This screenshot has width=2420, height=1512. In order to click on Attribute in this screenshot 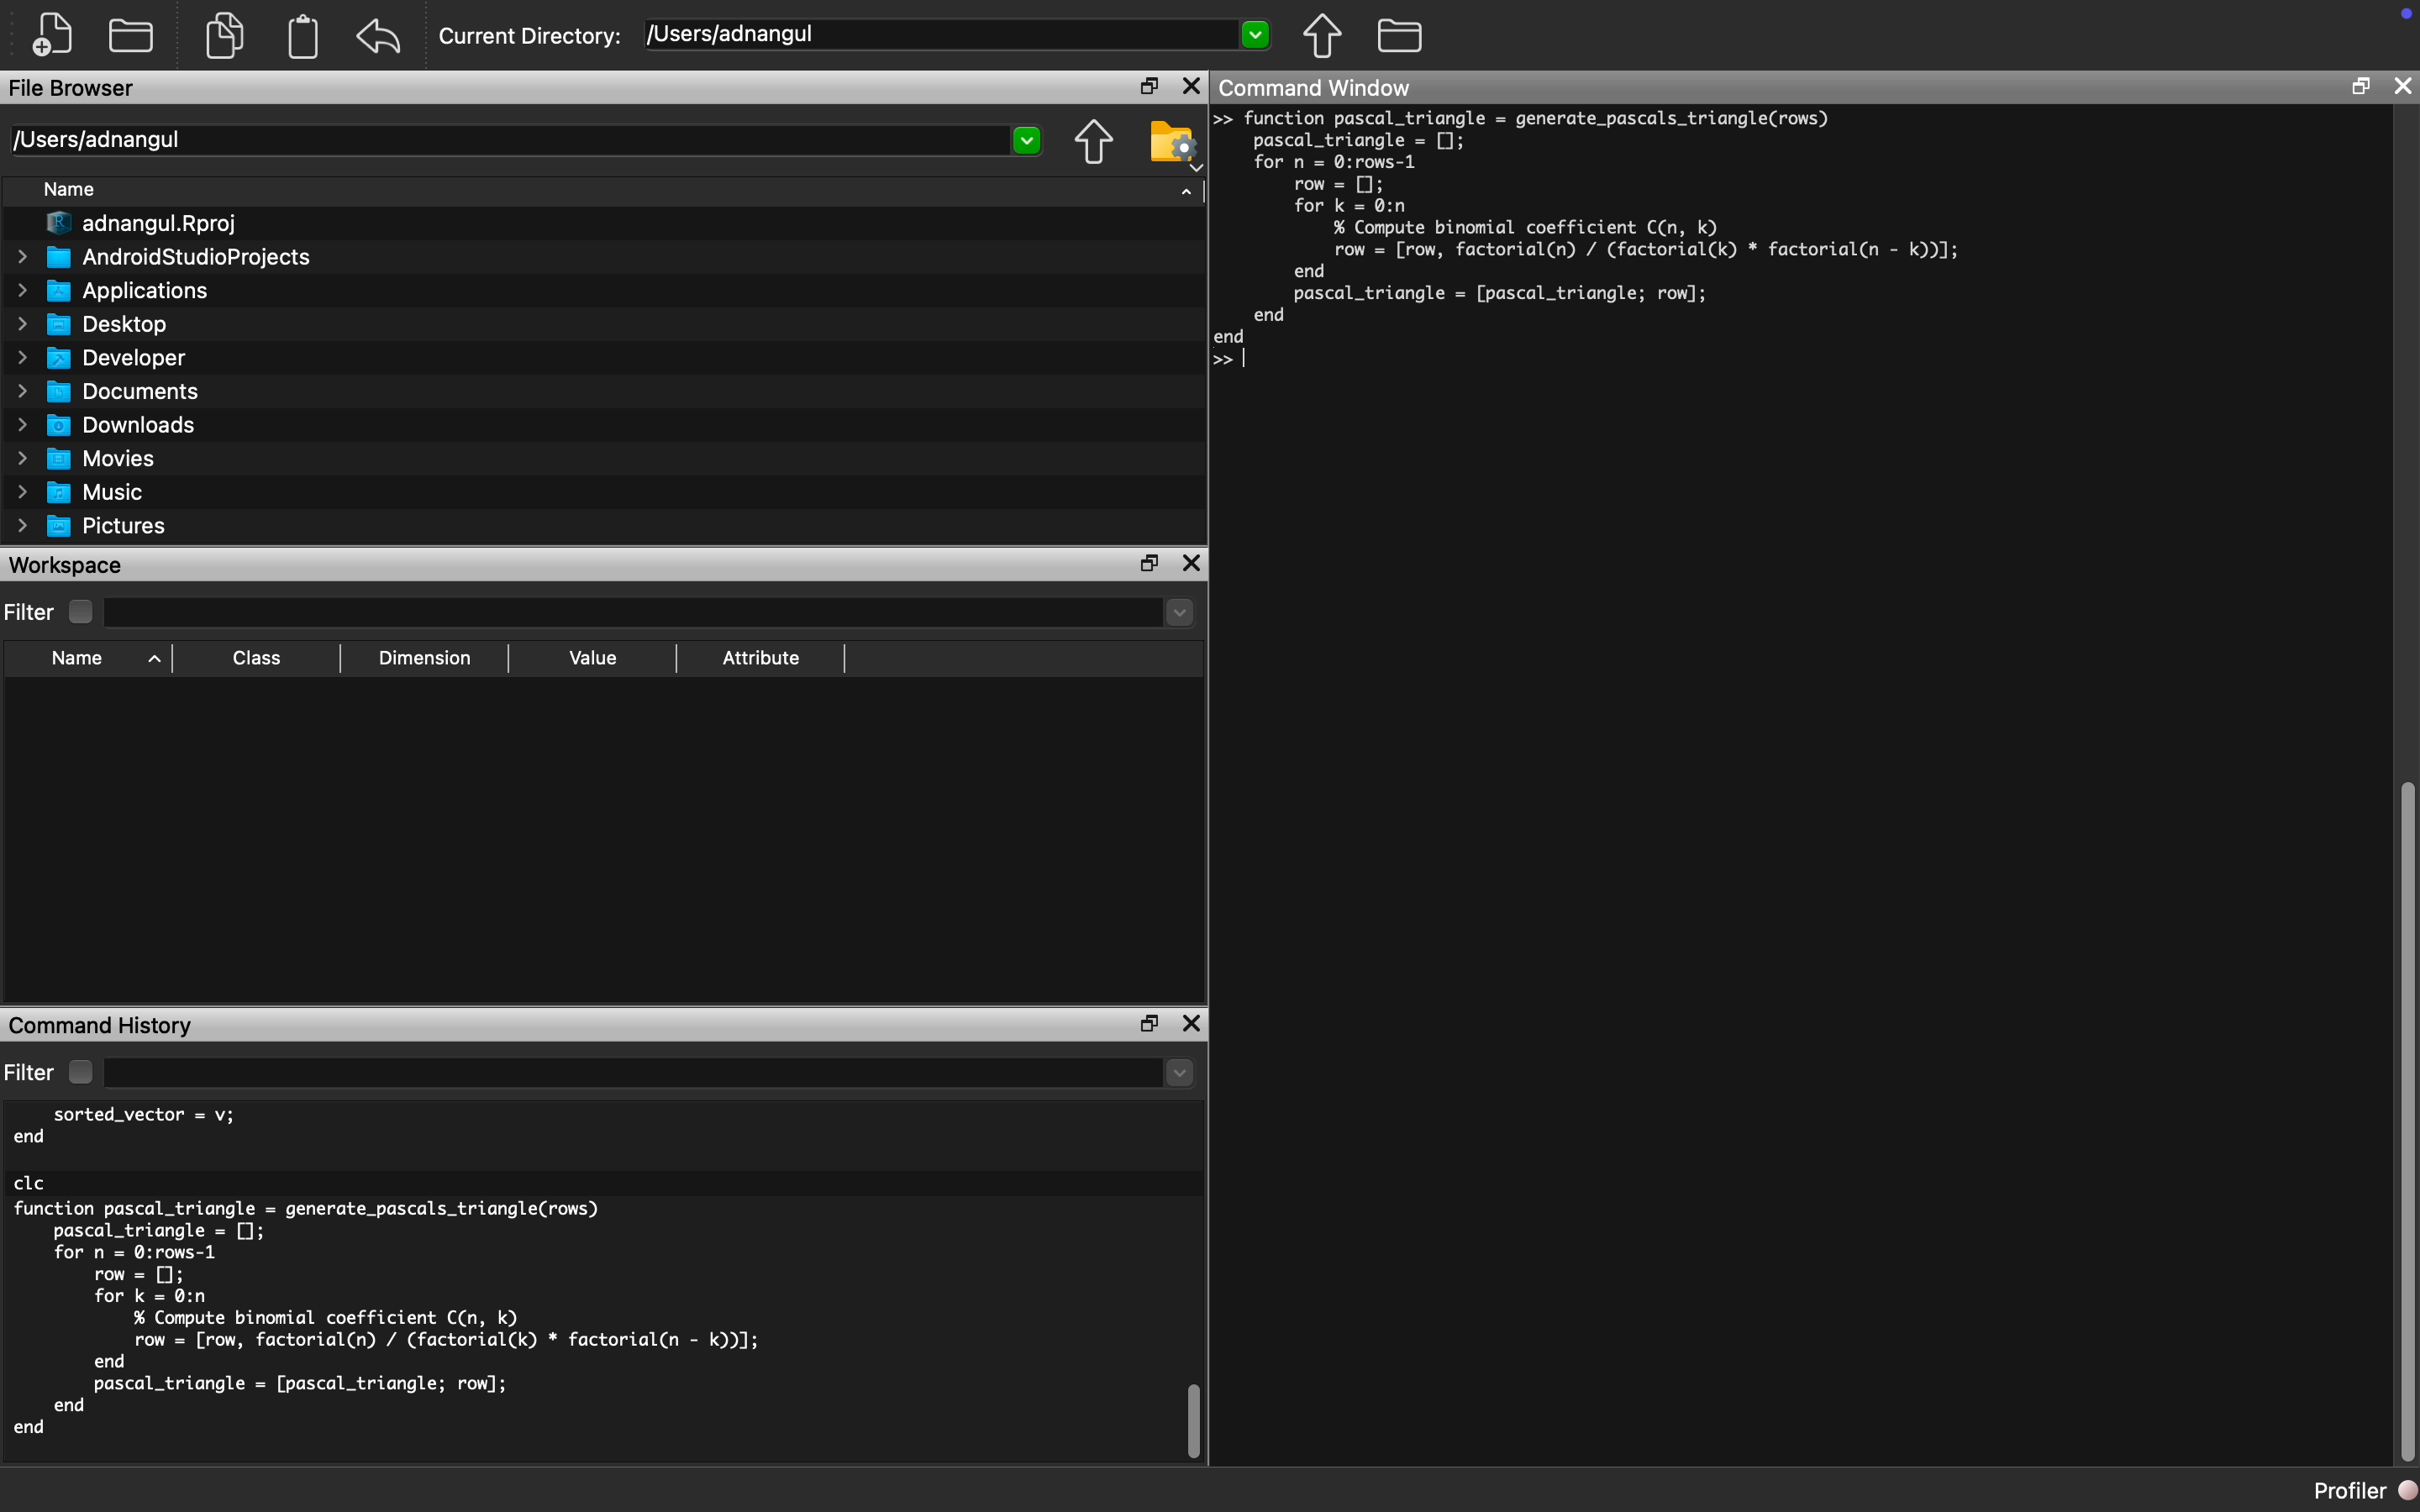, I will do `click(759, 658)`.